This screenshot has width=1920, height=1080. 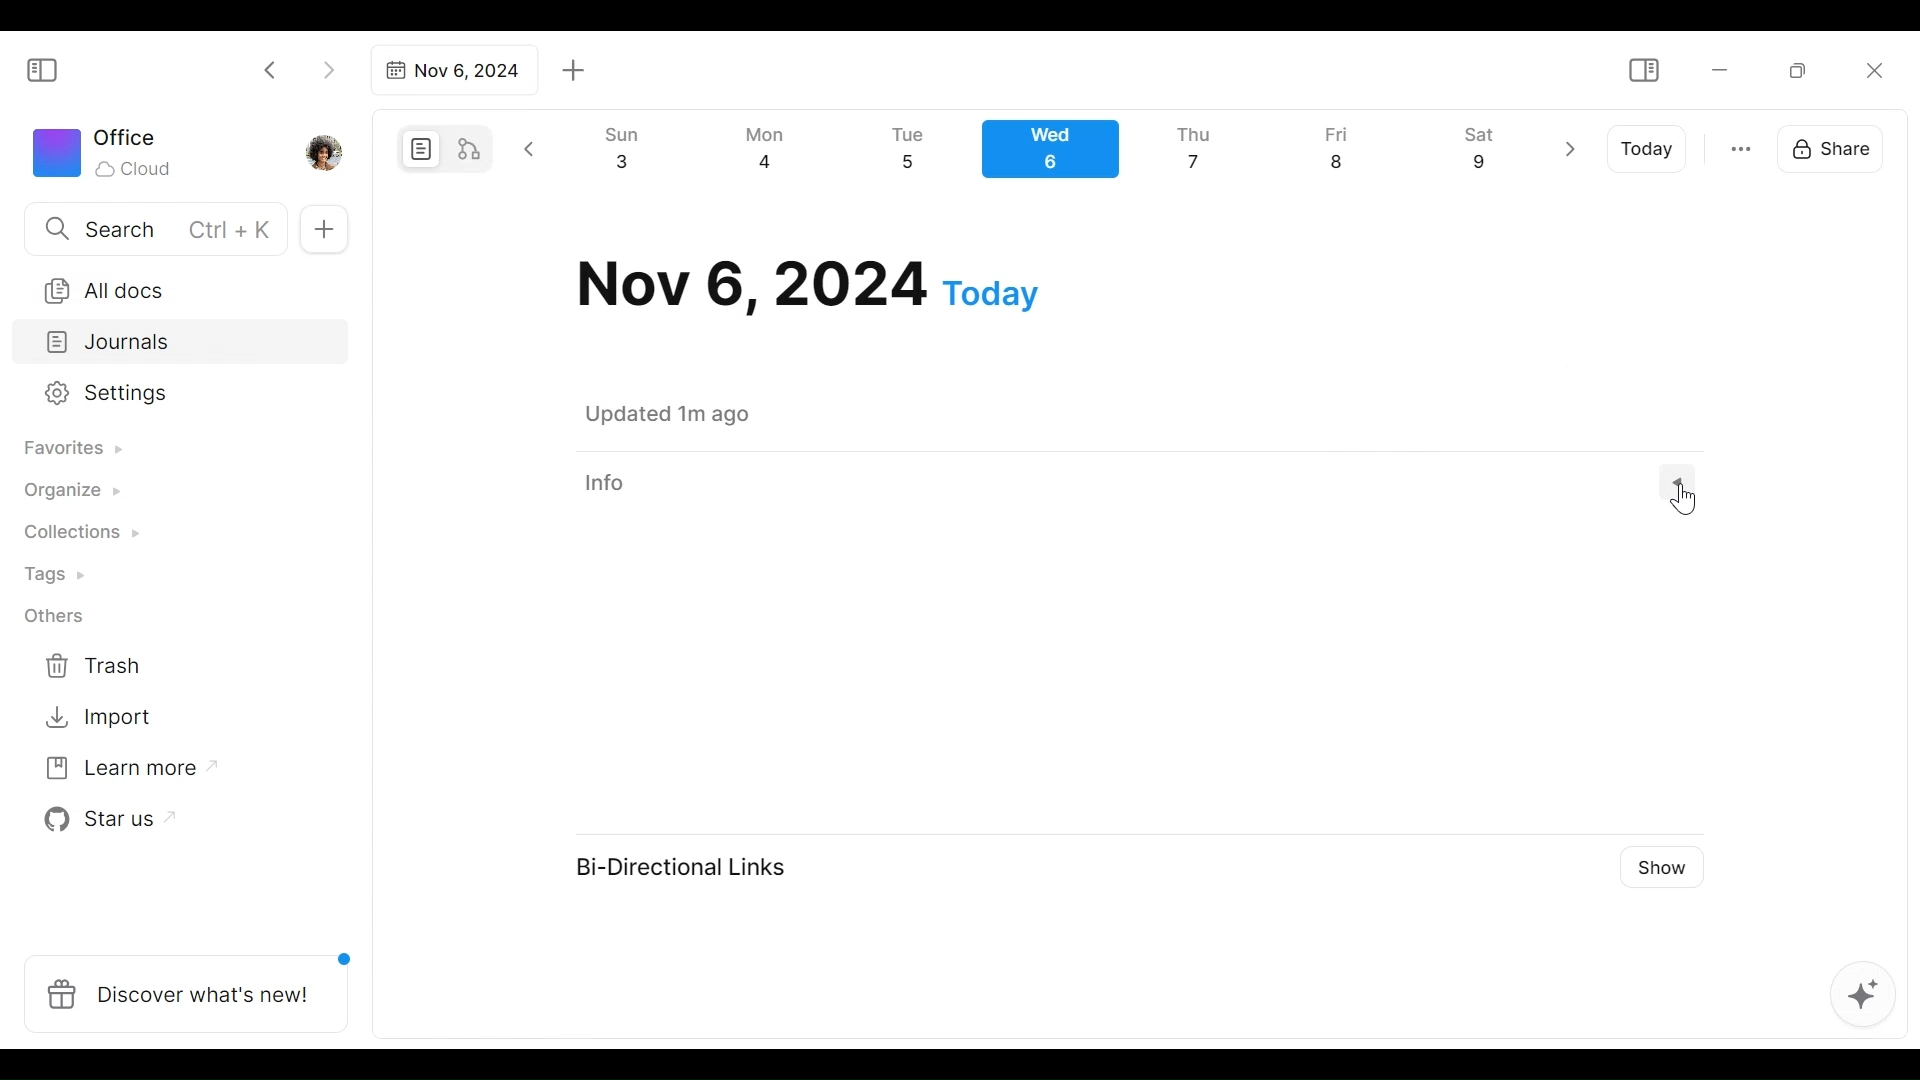 I want to click on Journals, so click(x=182, y=344).